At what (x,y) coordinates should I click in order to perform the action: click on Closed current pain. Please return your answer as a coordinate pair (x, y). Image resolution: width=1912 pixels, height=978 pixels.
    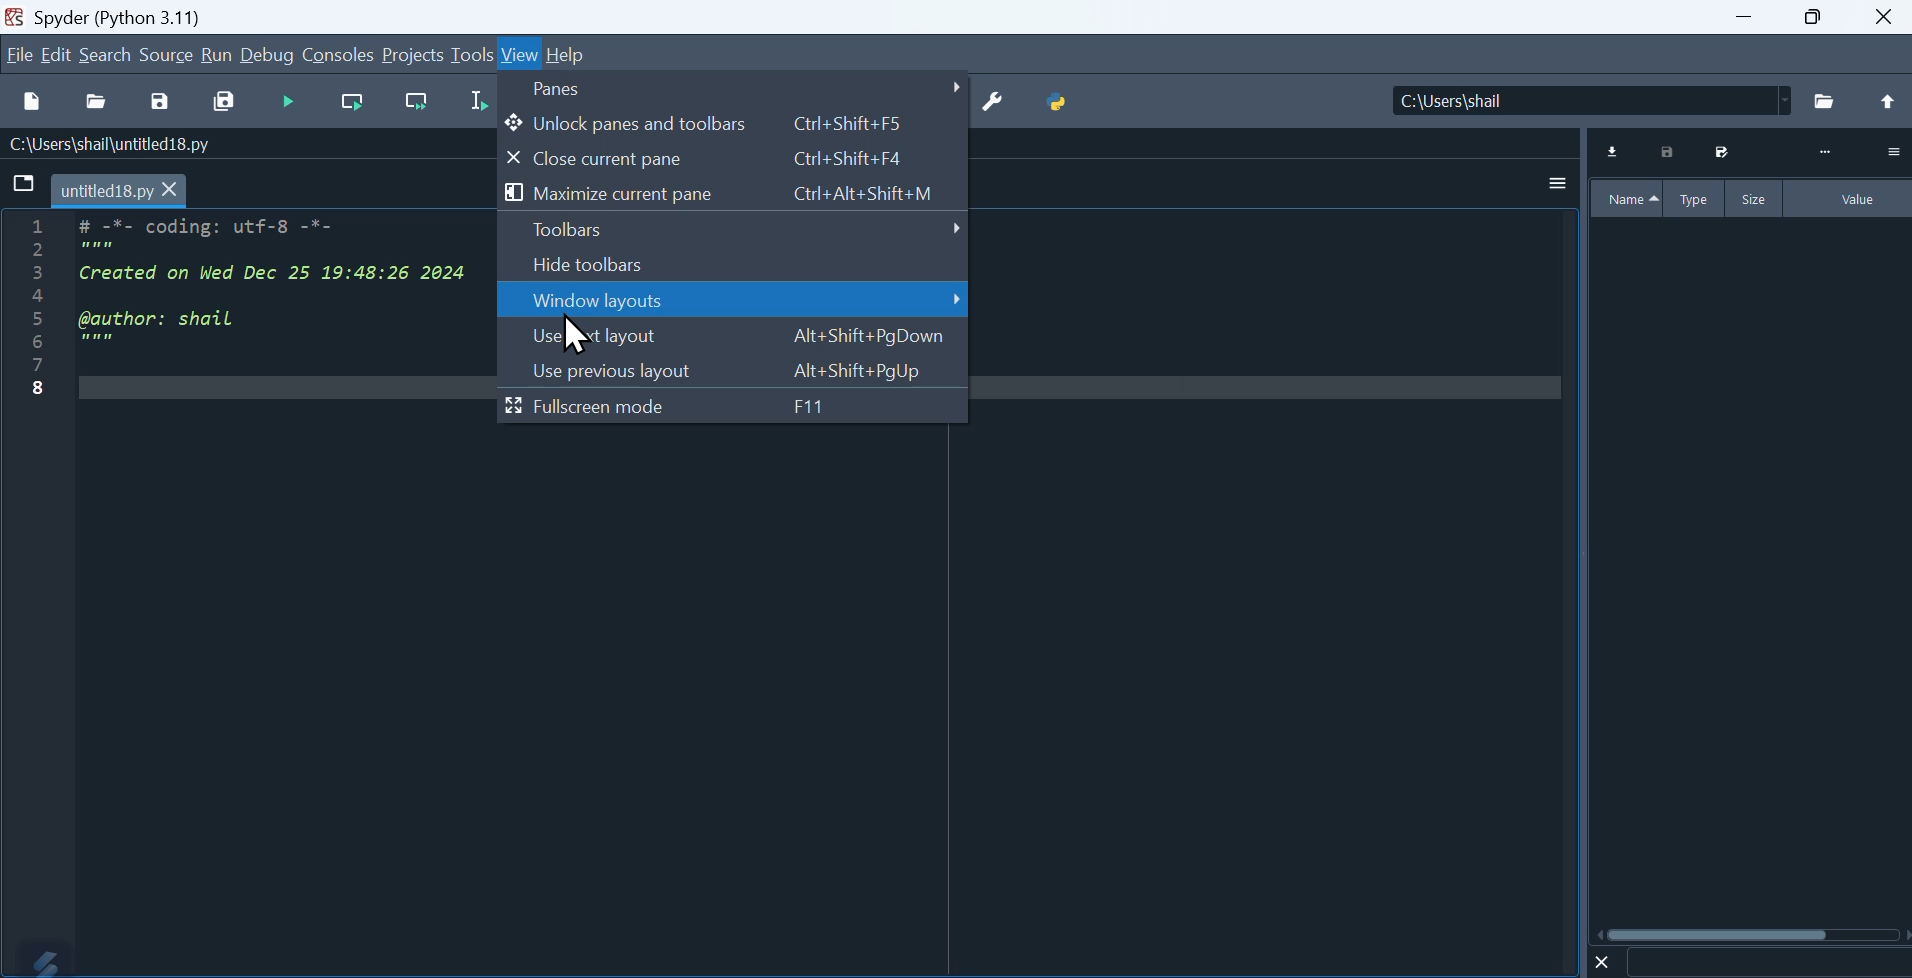
    Looking at the image, I should click on (734, 159).